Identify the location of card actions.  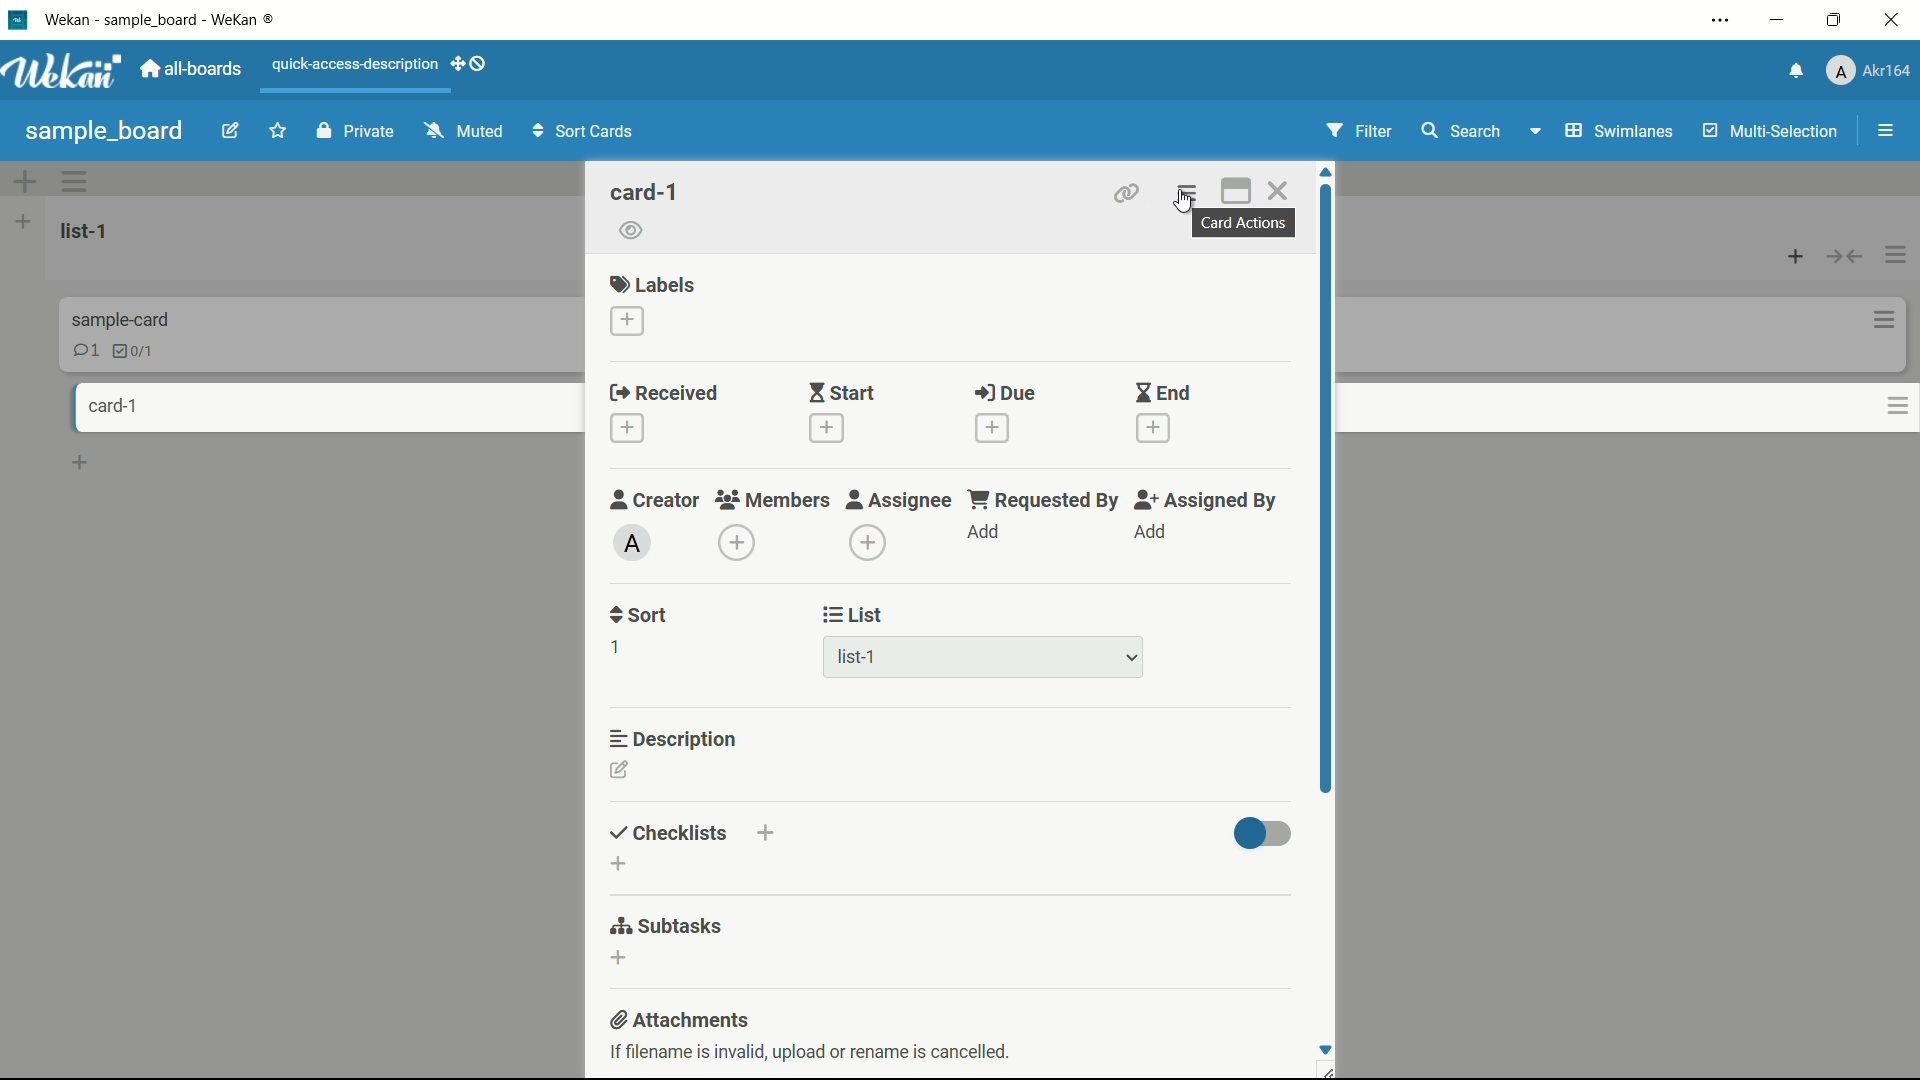
(1876, 316).